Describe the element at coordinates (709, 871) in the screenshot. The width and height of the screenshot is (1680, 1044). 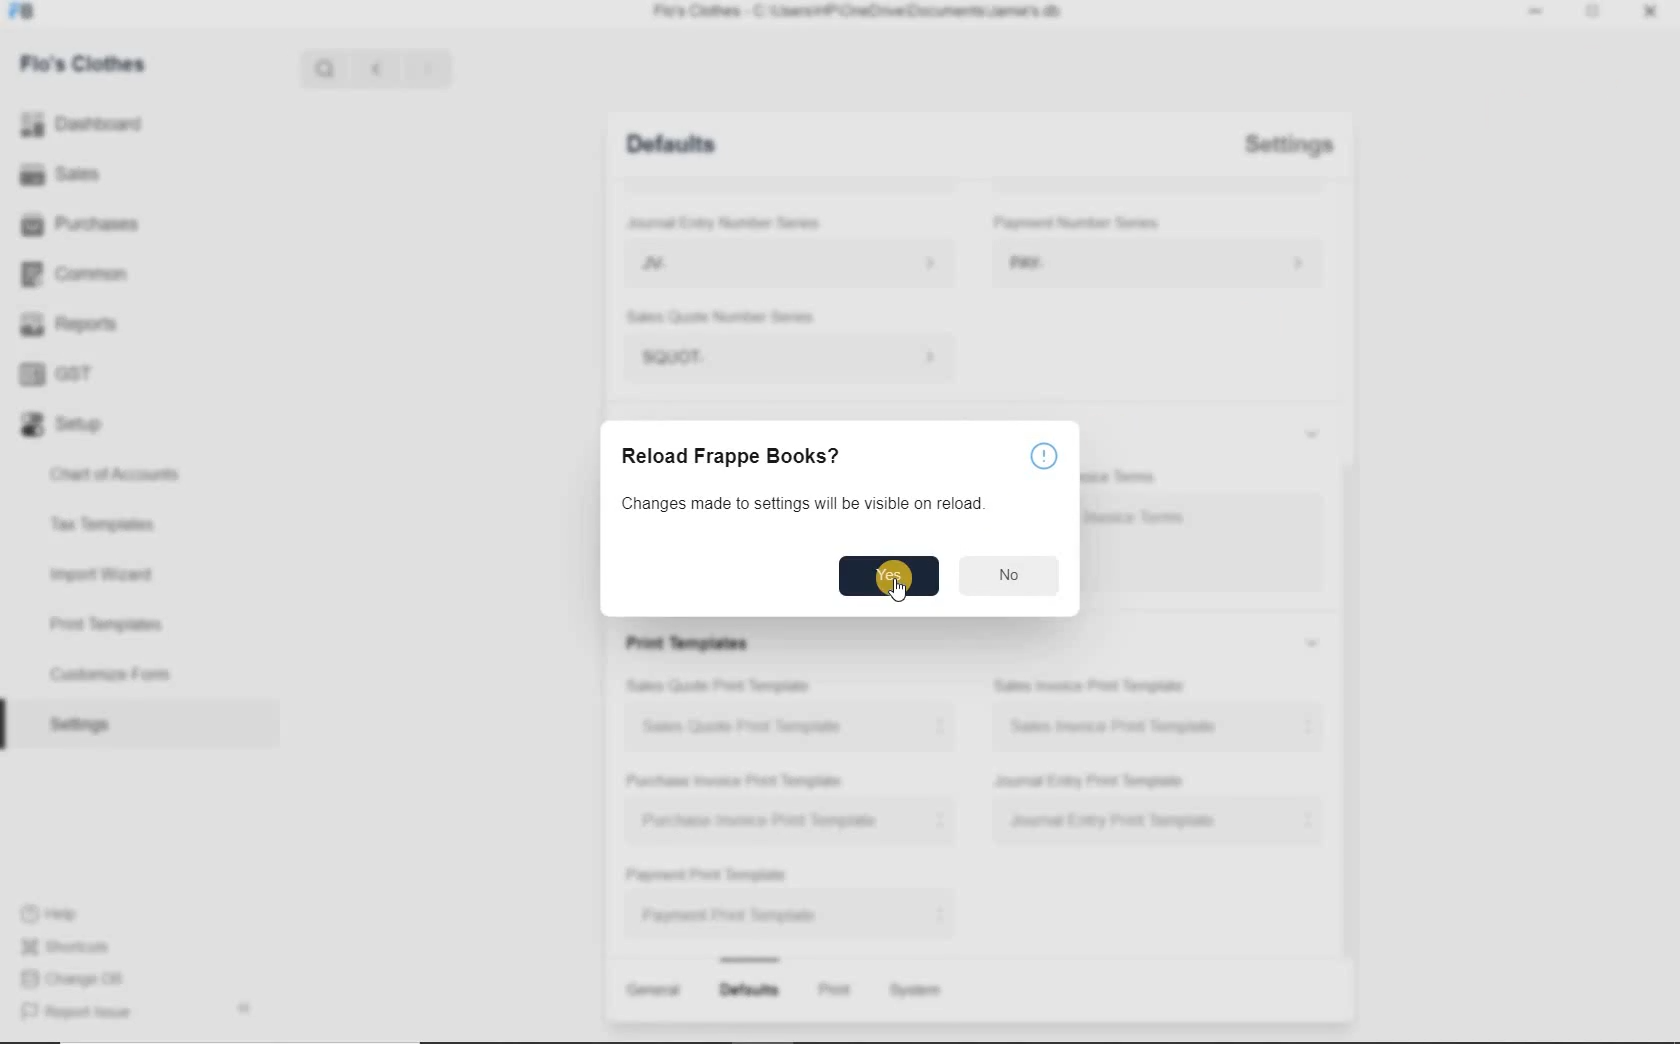
I see `Payment Print Template` at that location.